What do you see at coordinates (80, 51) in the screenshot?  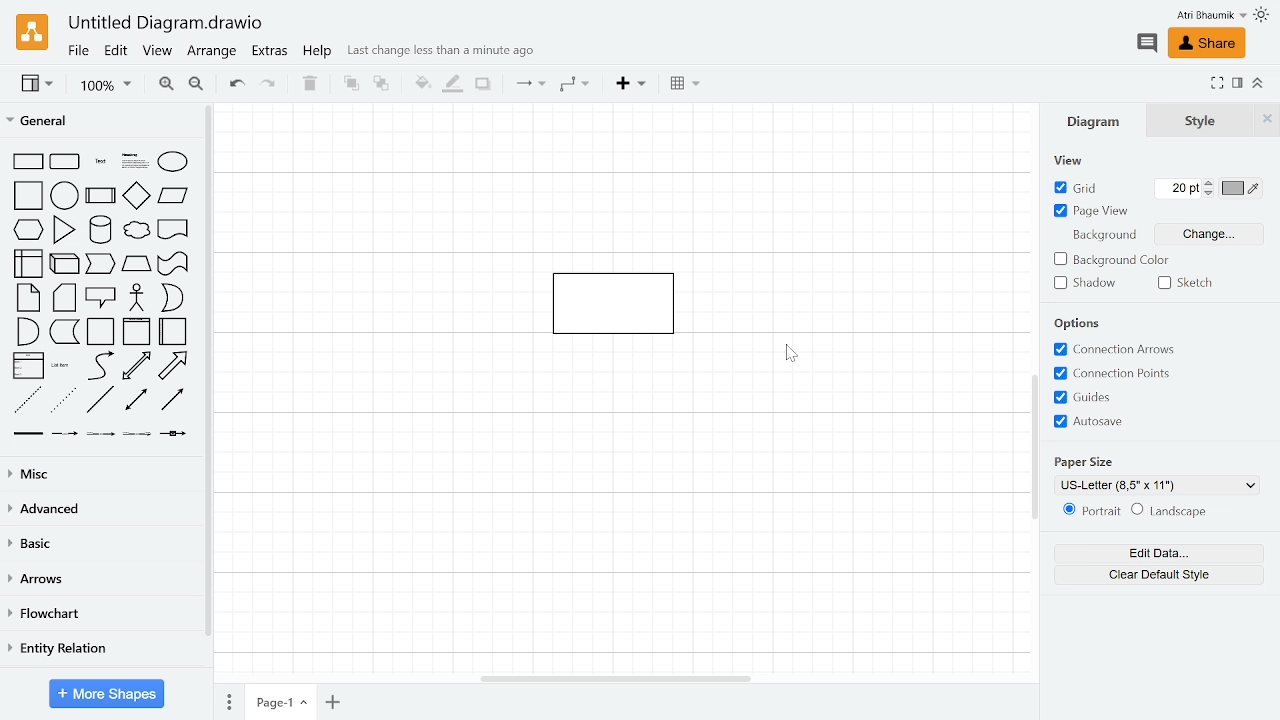 I see `File` at bounding box center [80, 51].